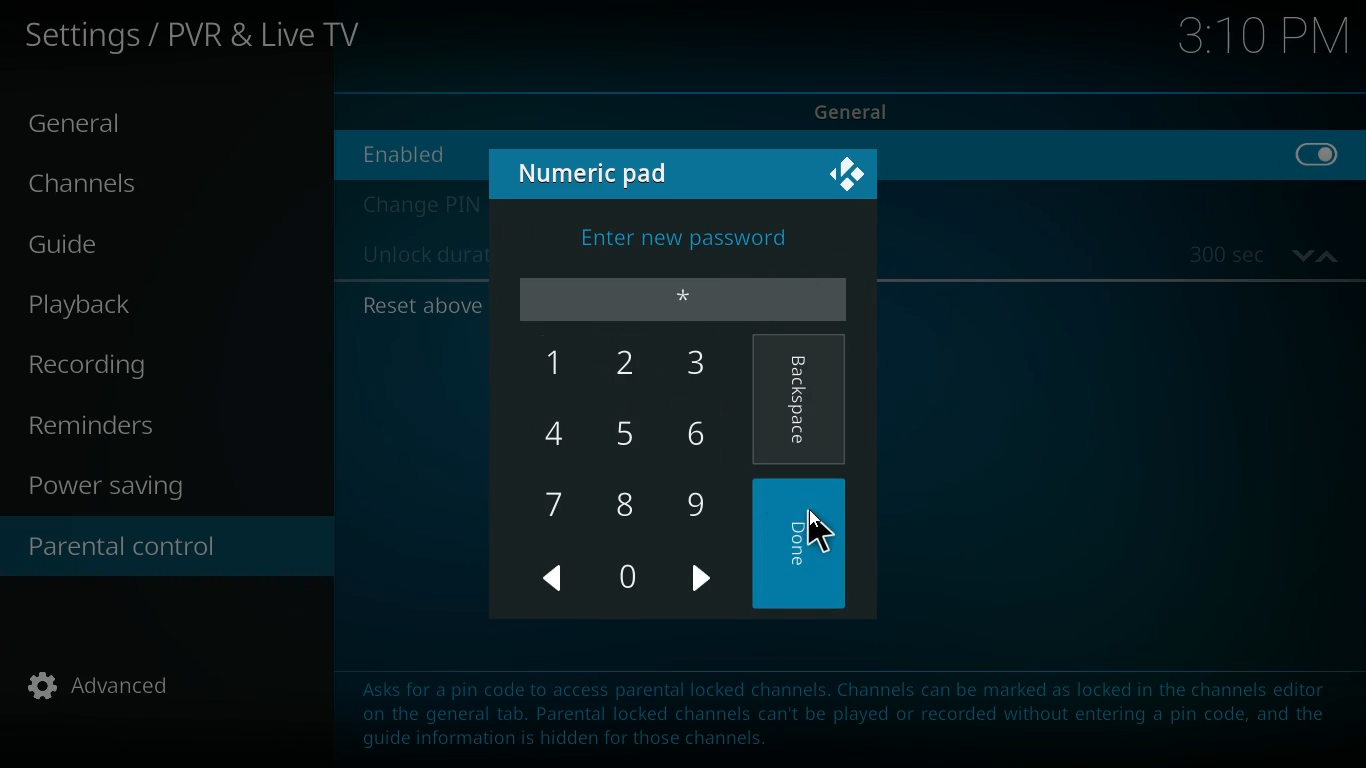  What do you see at coordinates (625, 503) in the screenshot?
I see `8` at bounding box center [625, 503].